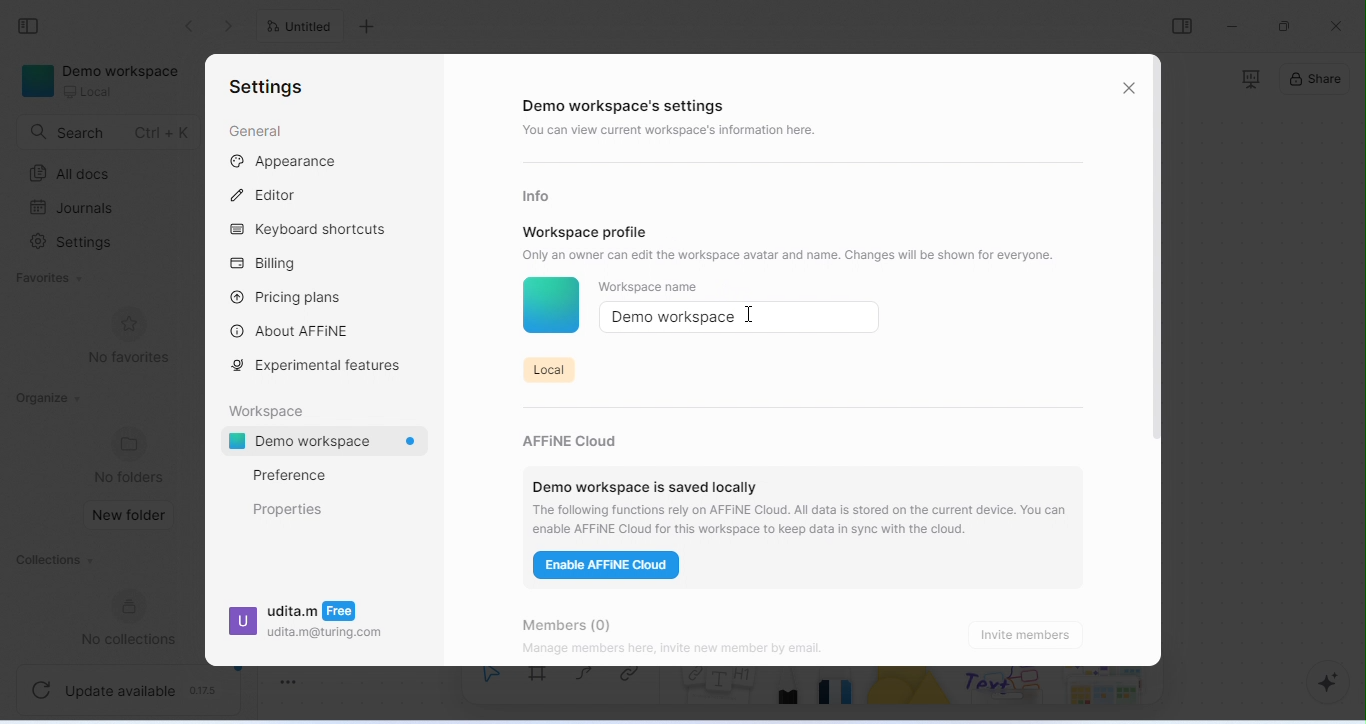 The height and width of the screenshot is (724, 1366). Describe the element at coordinates (289, 678) in the screenshot. I see `toggle zoom` at that location.